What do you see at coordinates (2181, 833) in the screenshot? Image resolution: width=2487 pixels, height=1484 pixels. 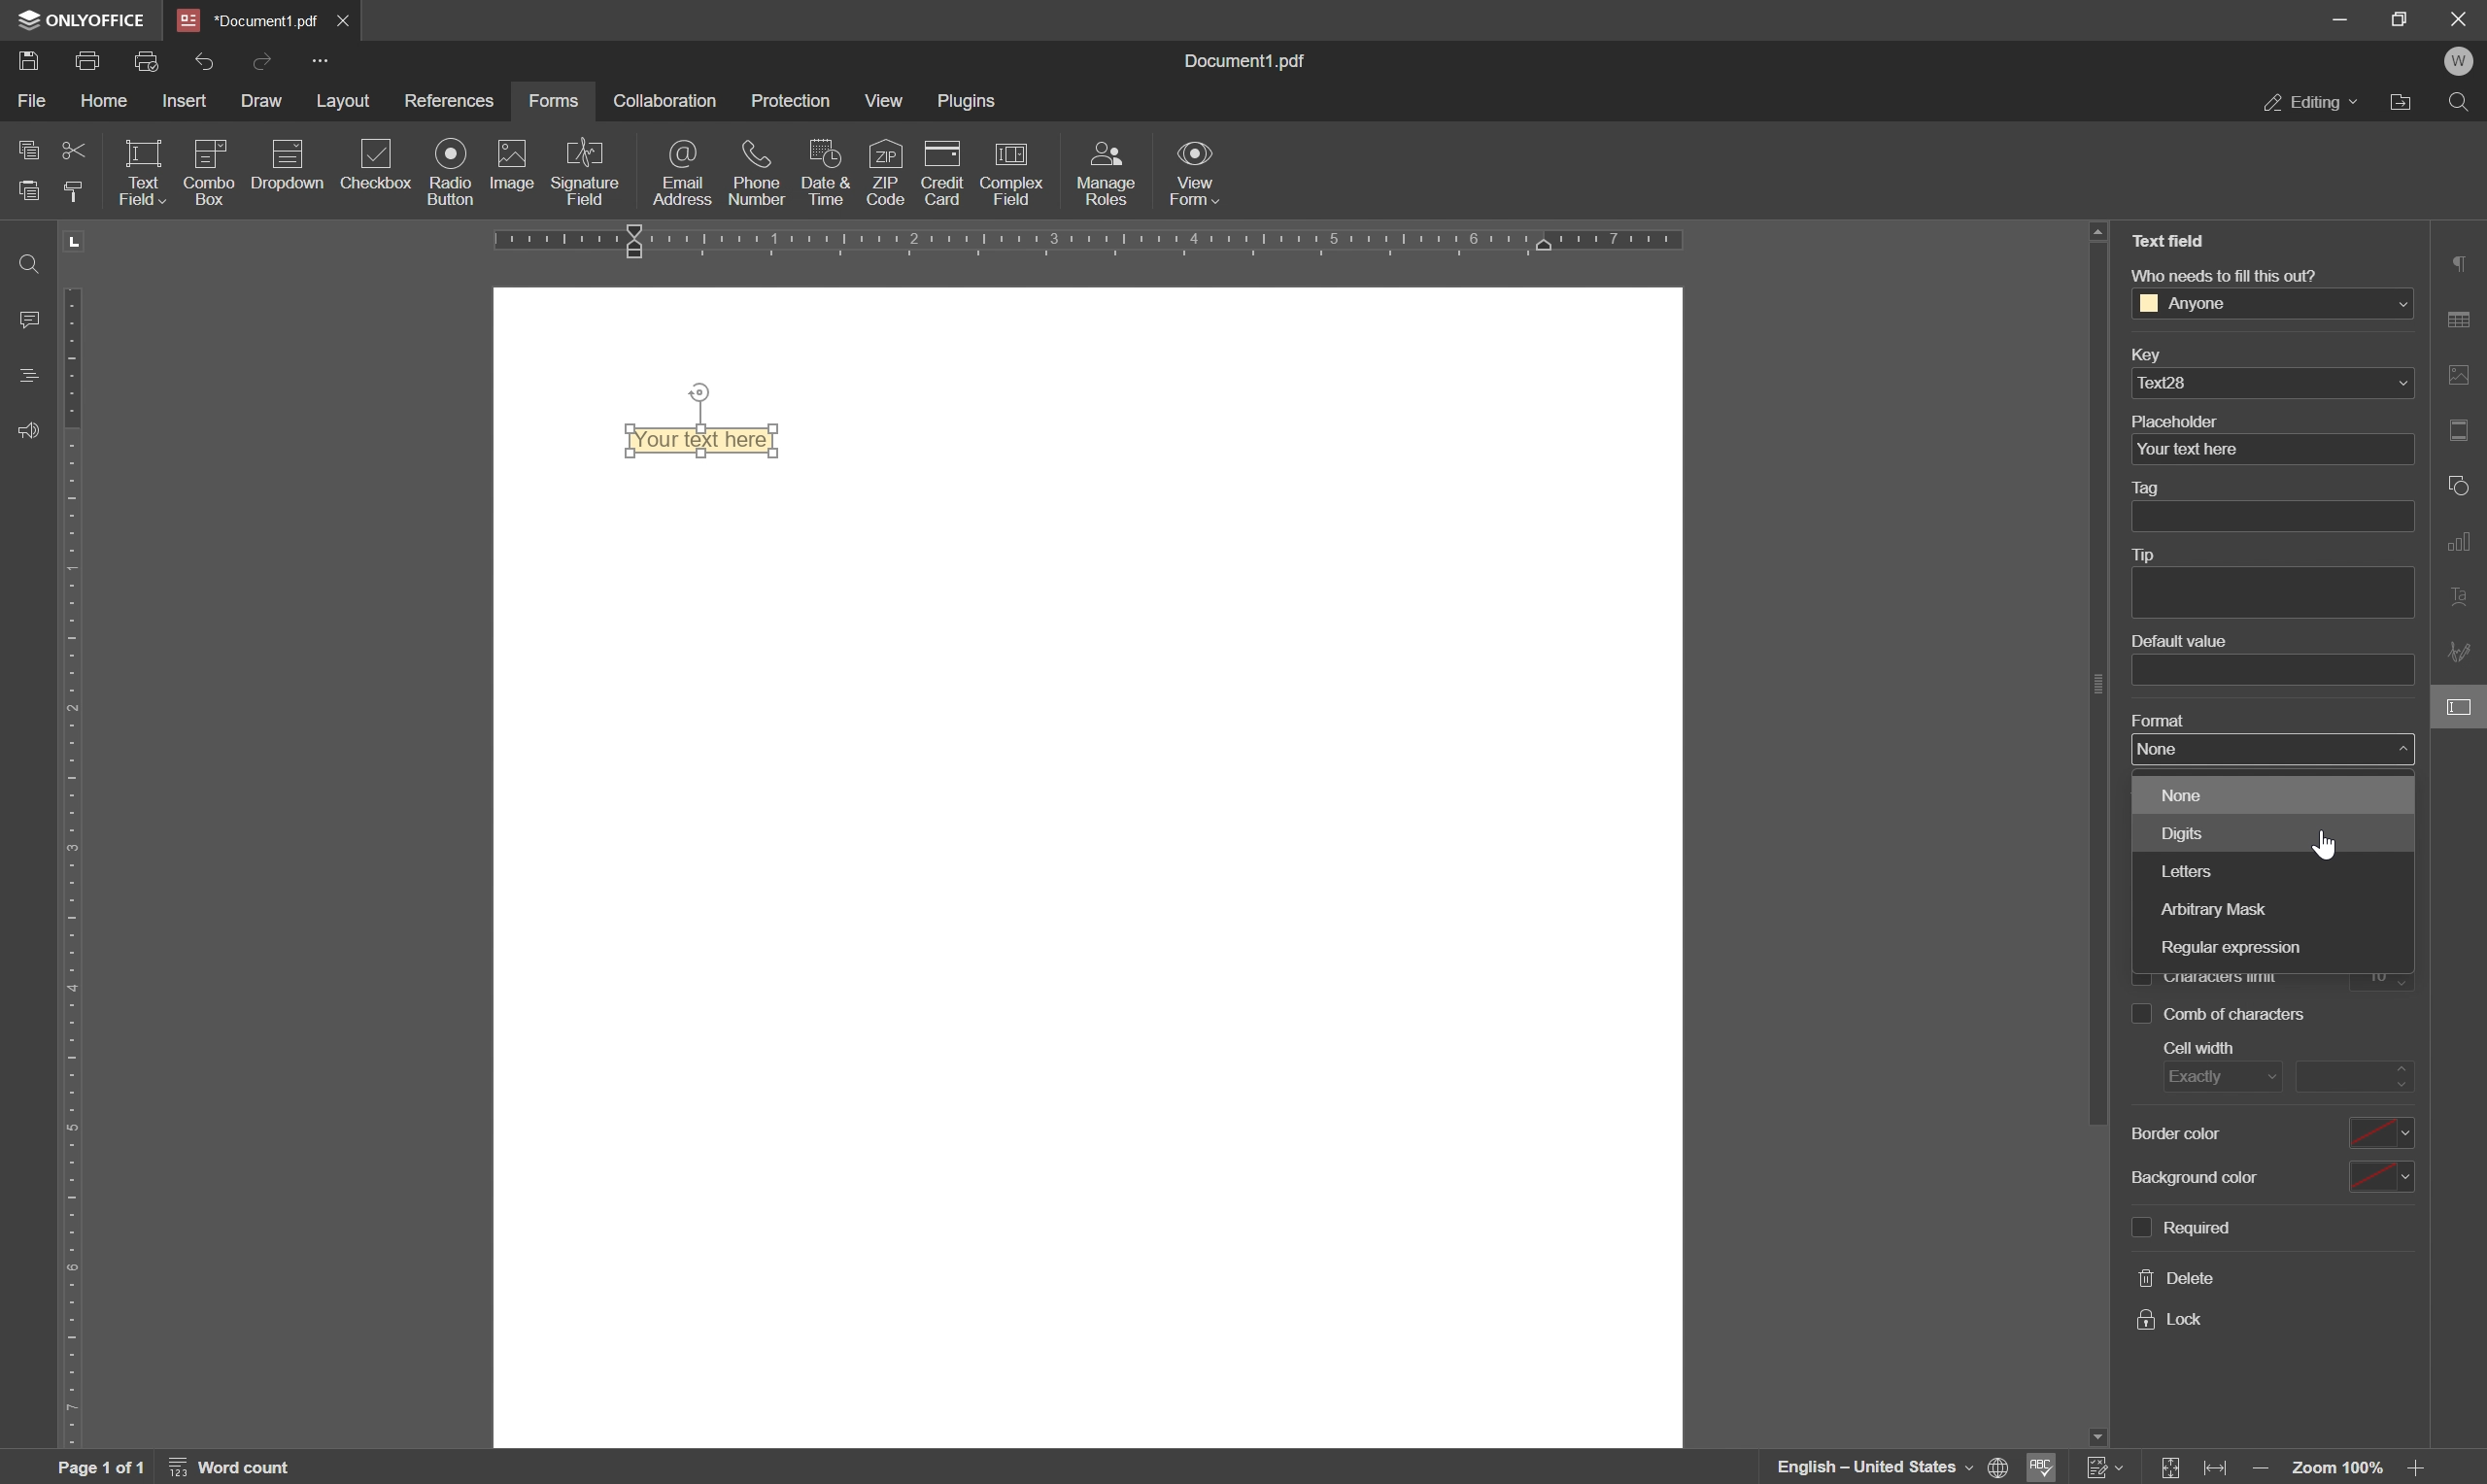 I see `digits` at bounding box center [2181, 833].